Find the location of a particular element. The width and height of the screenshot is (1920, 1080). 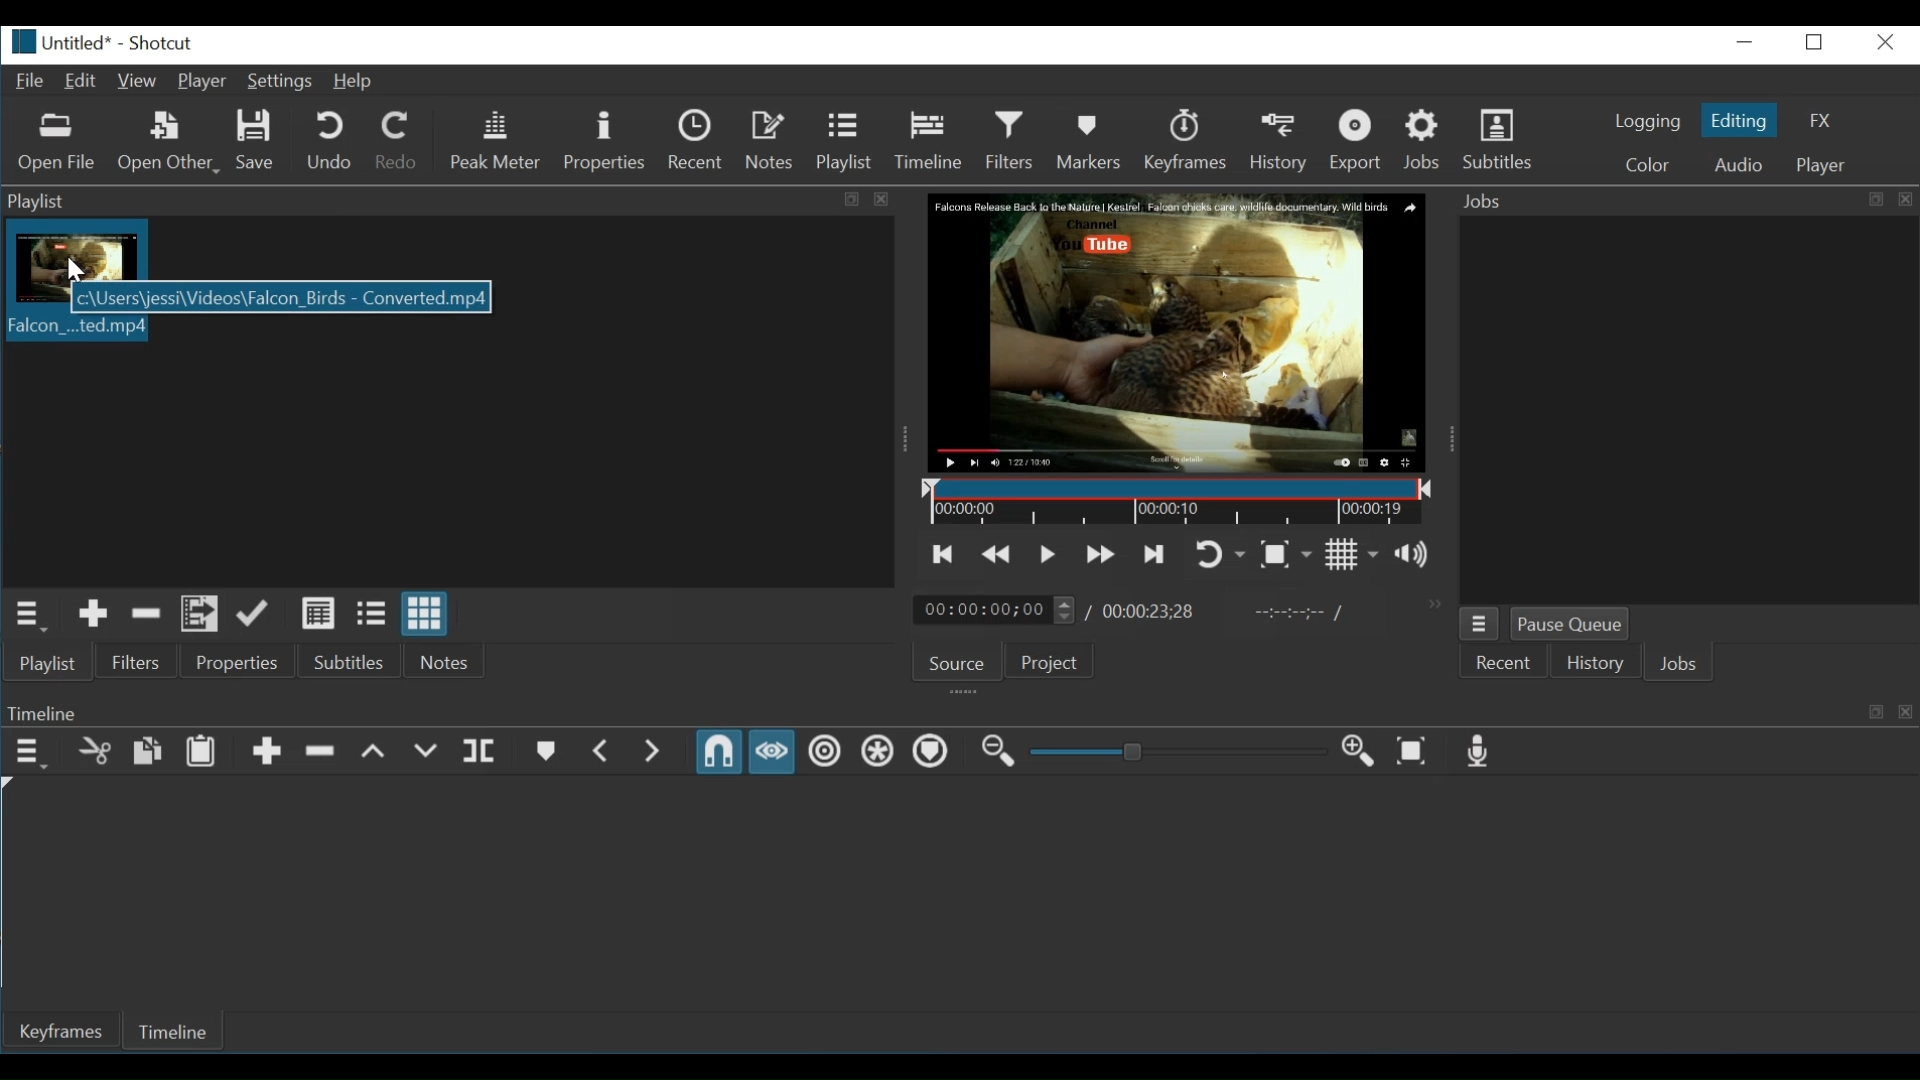

Settings is located at coordinates (280, 81).